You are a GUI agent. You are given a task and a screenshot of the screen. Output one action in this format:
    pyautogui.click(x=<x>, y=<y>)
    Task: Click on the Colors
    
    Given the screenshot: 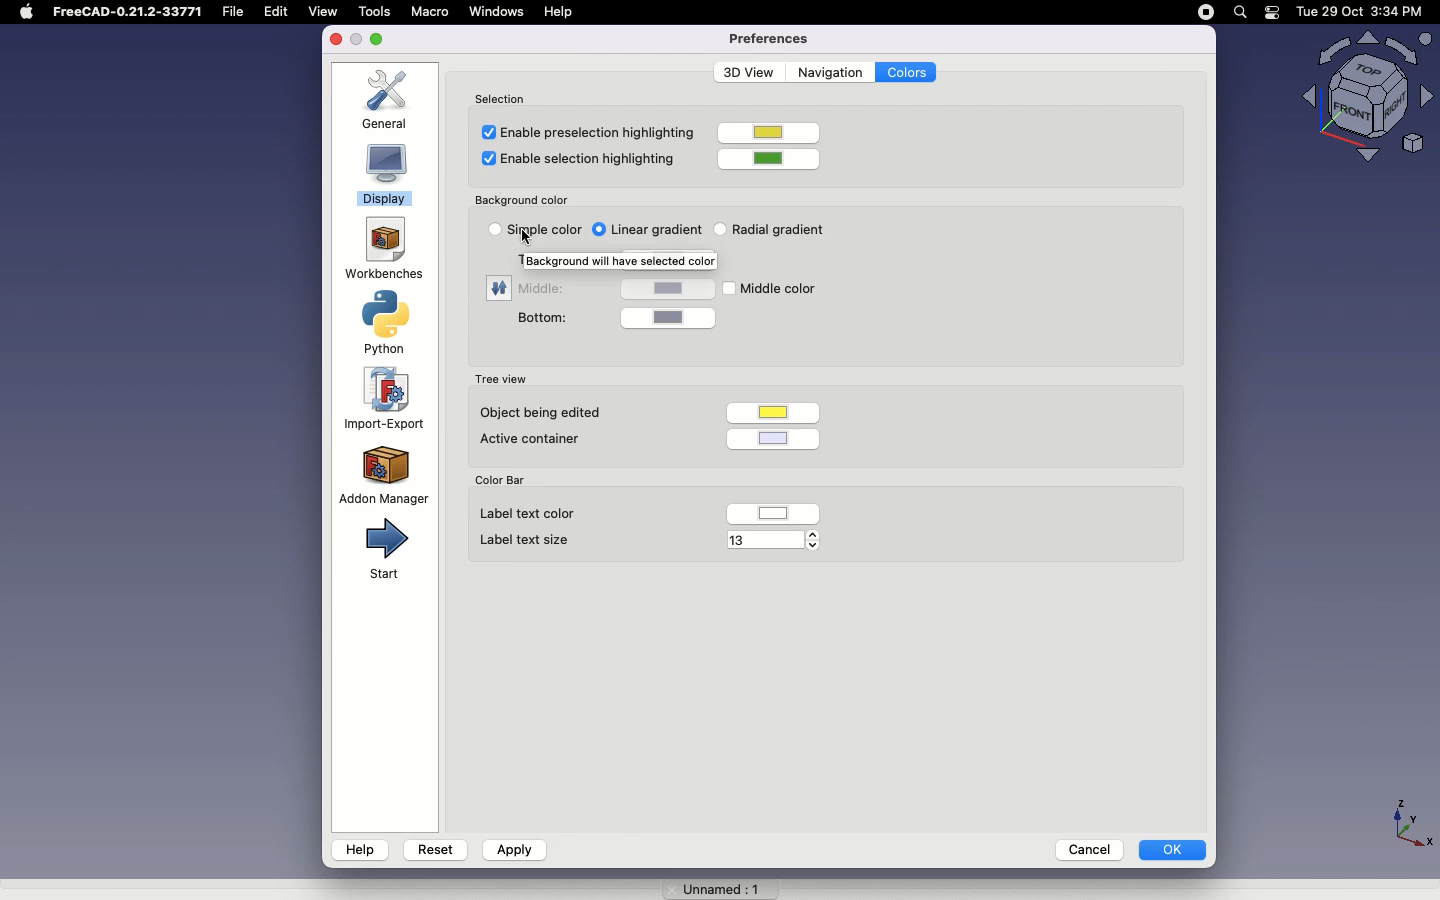 What is the action you would take?
    pyautogui.click(x=907, y=73)
    